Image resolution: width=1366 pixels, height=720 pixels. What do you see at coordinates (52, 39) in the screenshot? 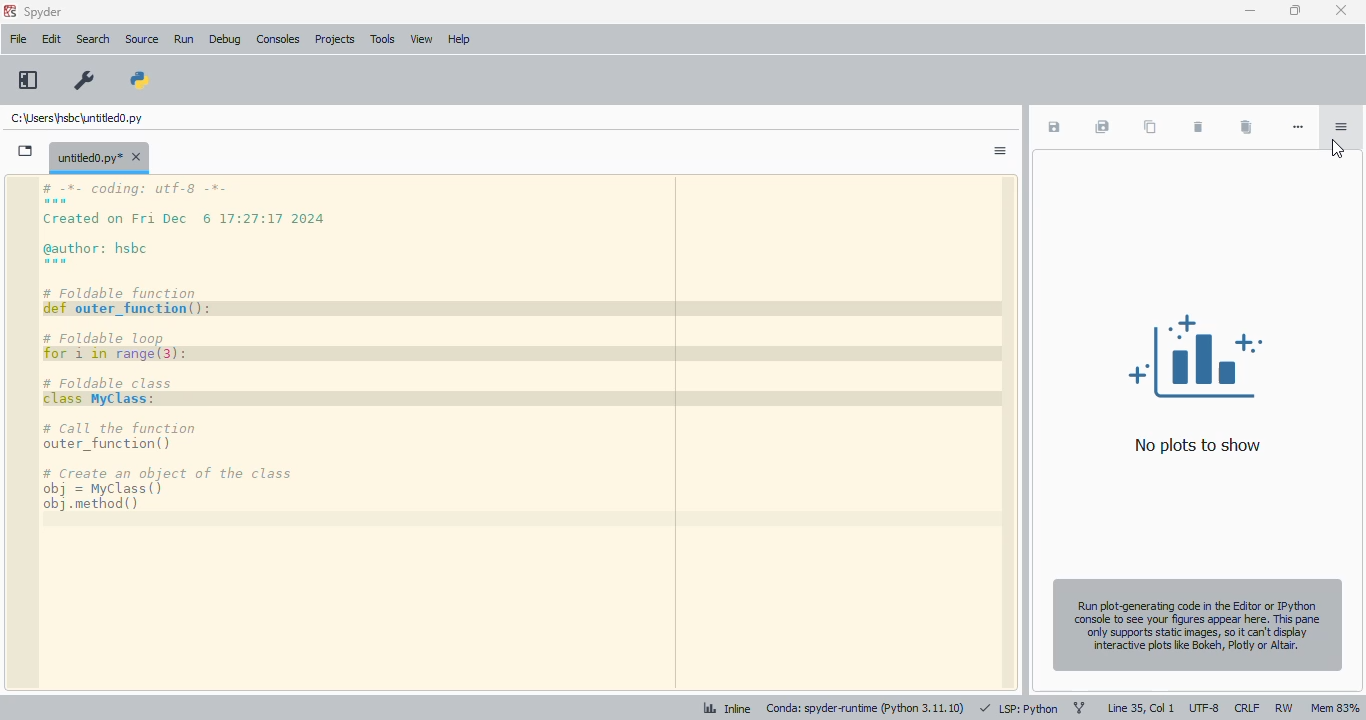
I see `edit` at bounding box center [52, 39].